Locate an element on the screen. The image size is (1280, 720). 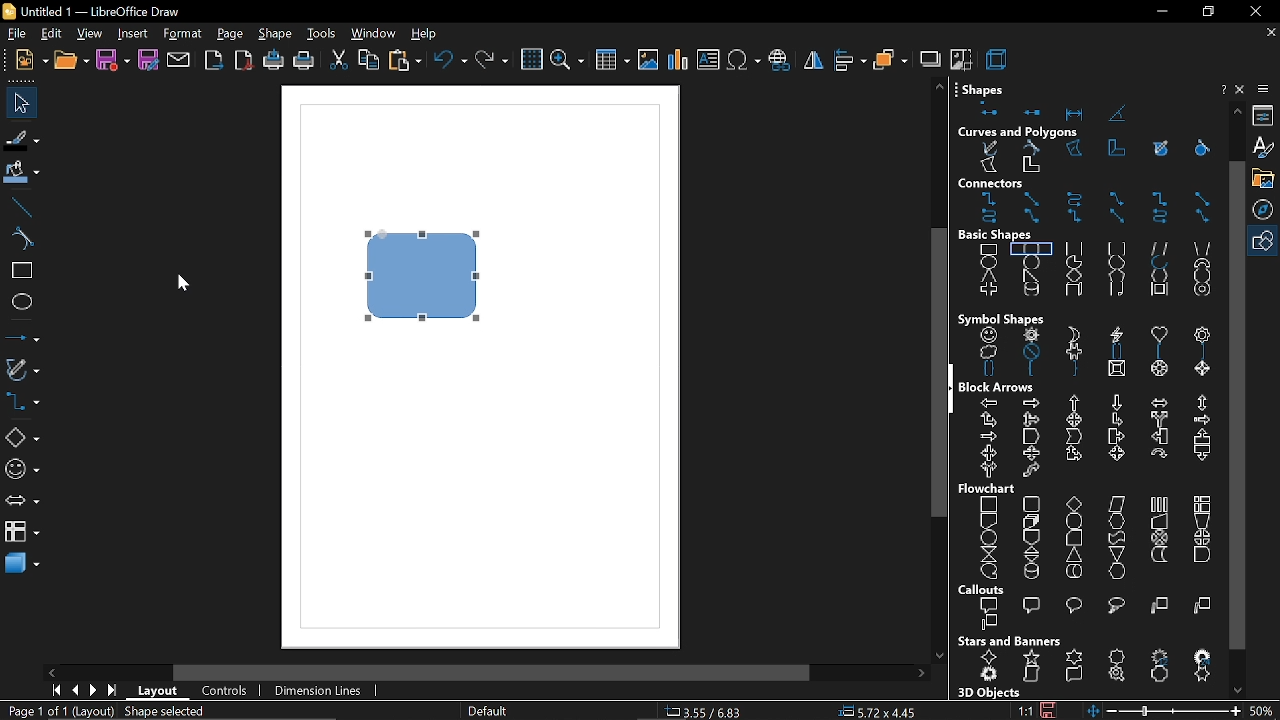
arrows is located at coordinates (21, 503).